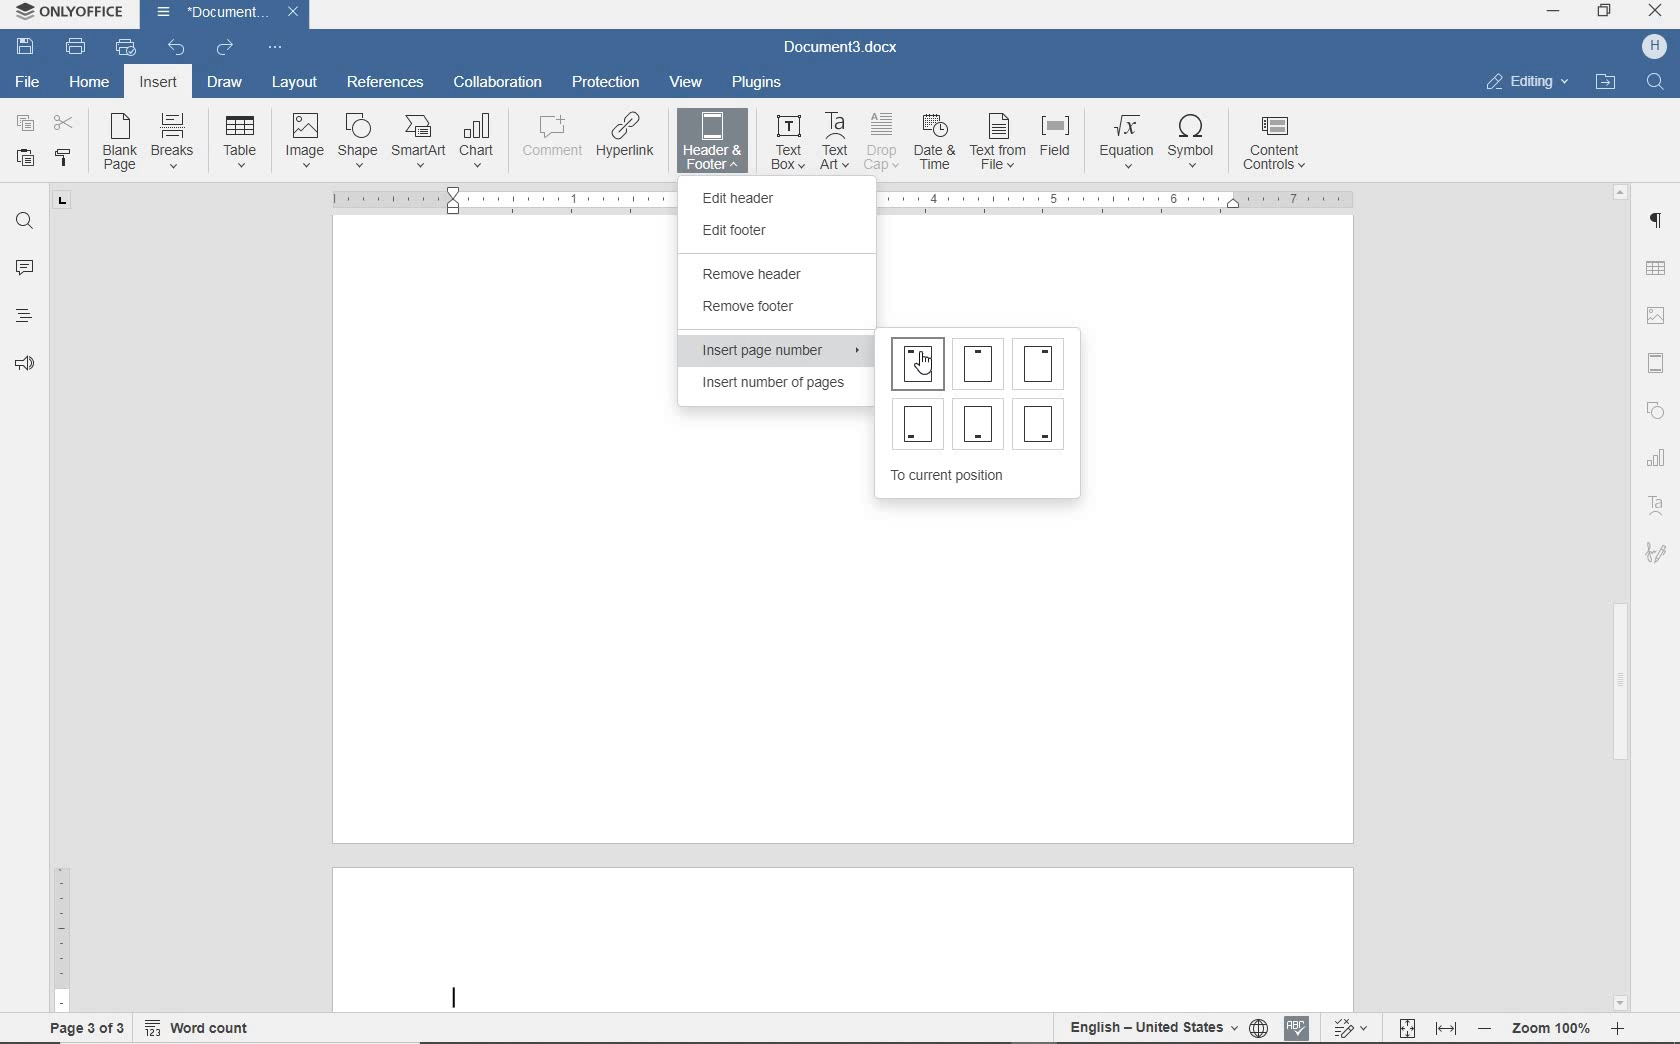  Describe the element at coordinates (688, 82) in the screenshot. I see `VIEW` at that location.